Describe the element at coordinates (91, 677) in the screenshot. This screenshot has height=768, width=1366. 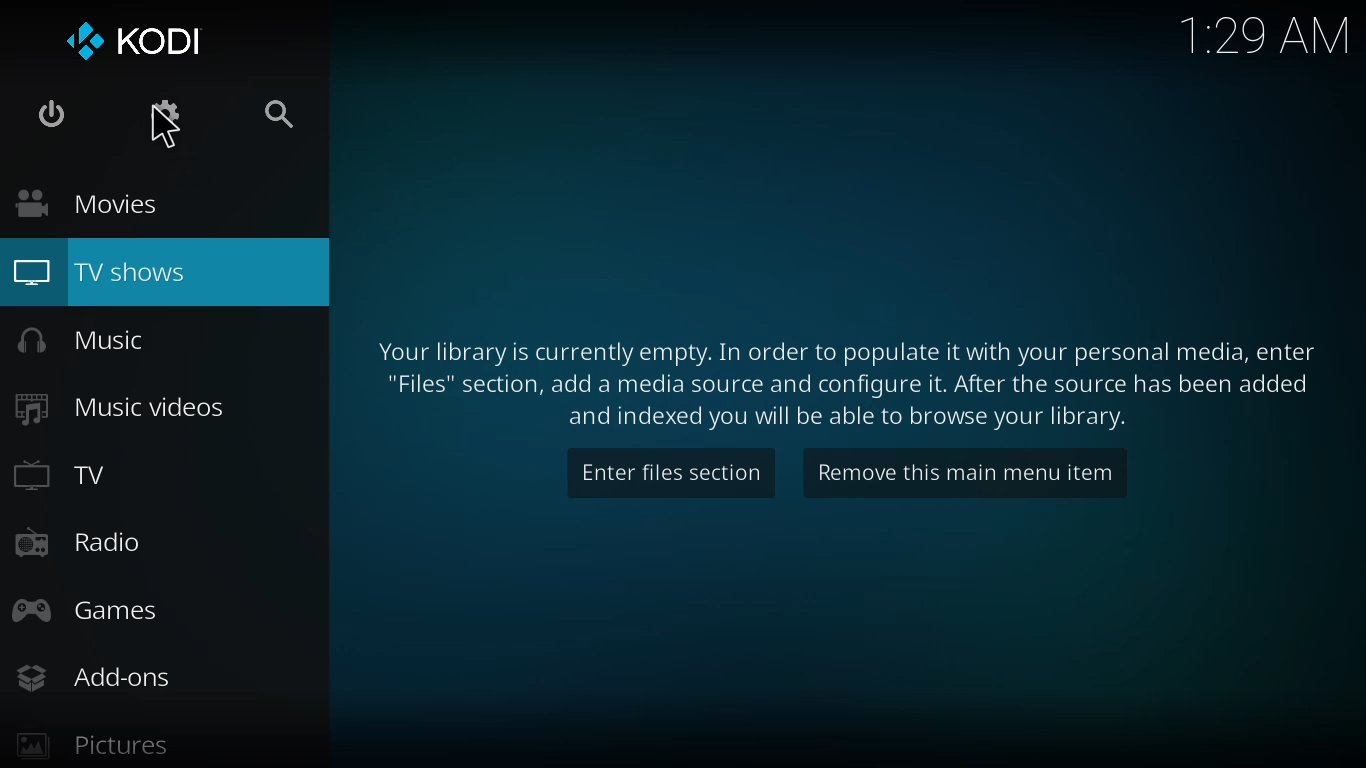
I see `add-ons` at that location.